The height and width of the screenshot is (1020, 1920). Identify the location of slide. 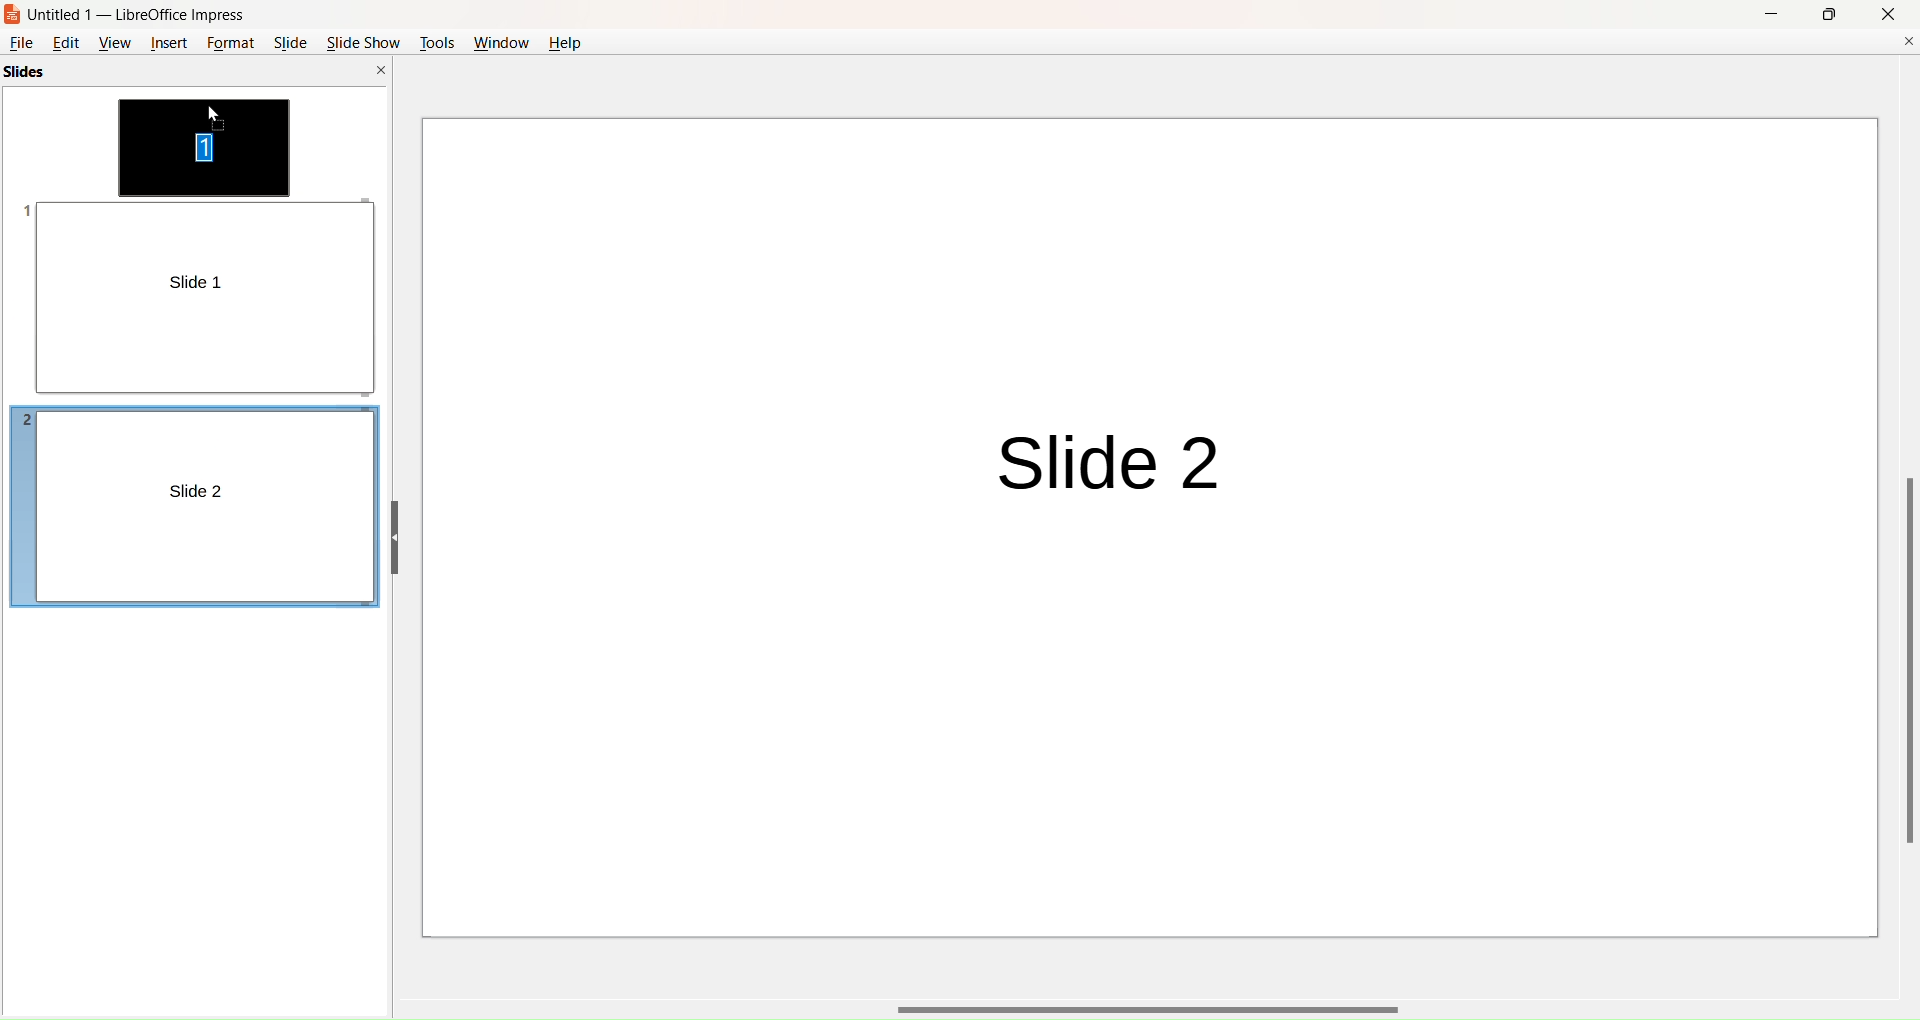
(290, 42).